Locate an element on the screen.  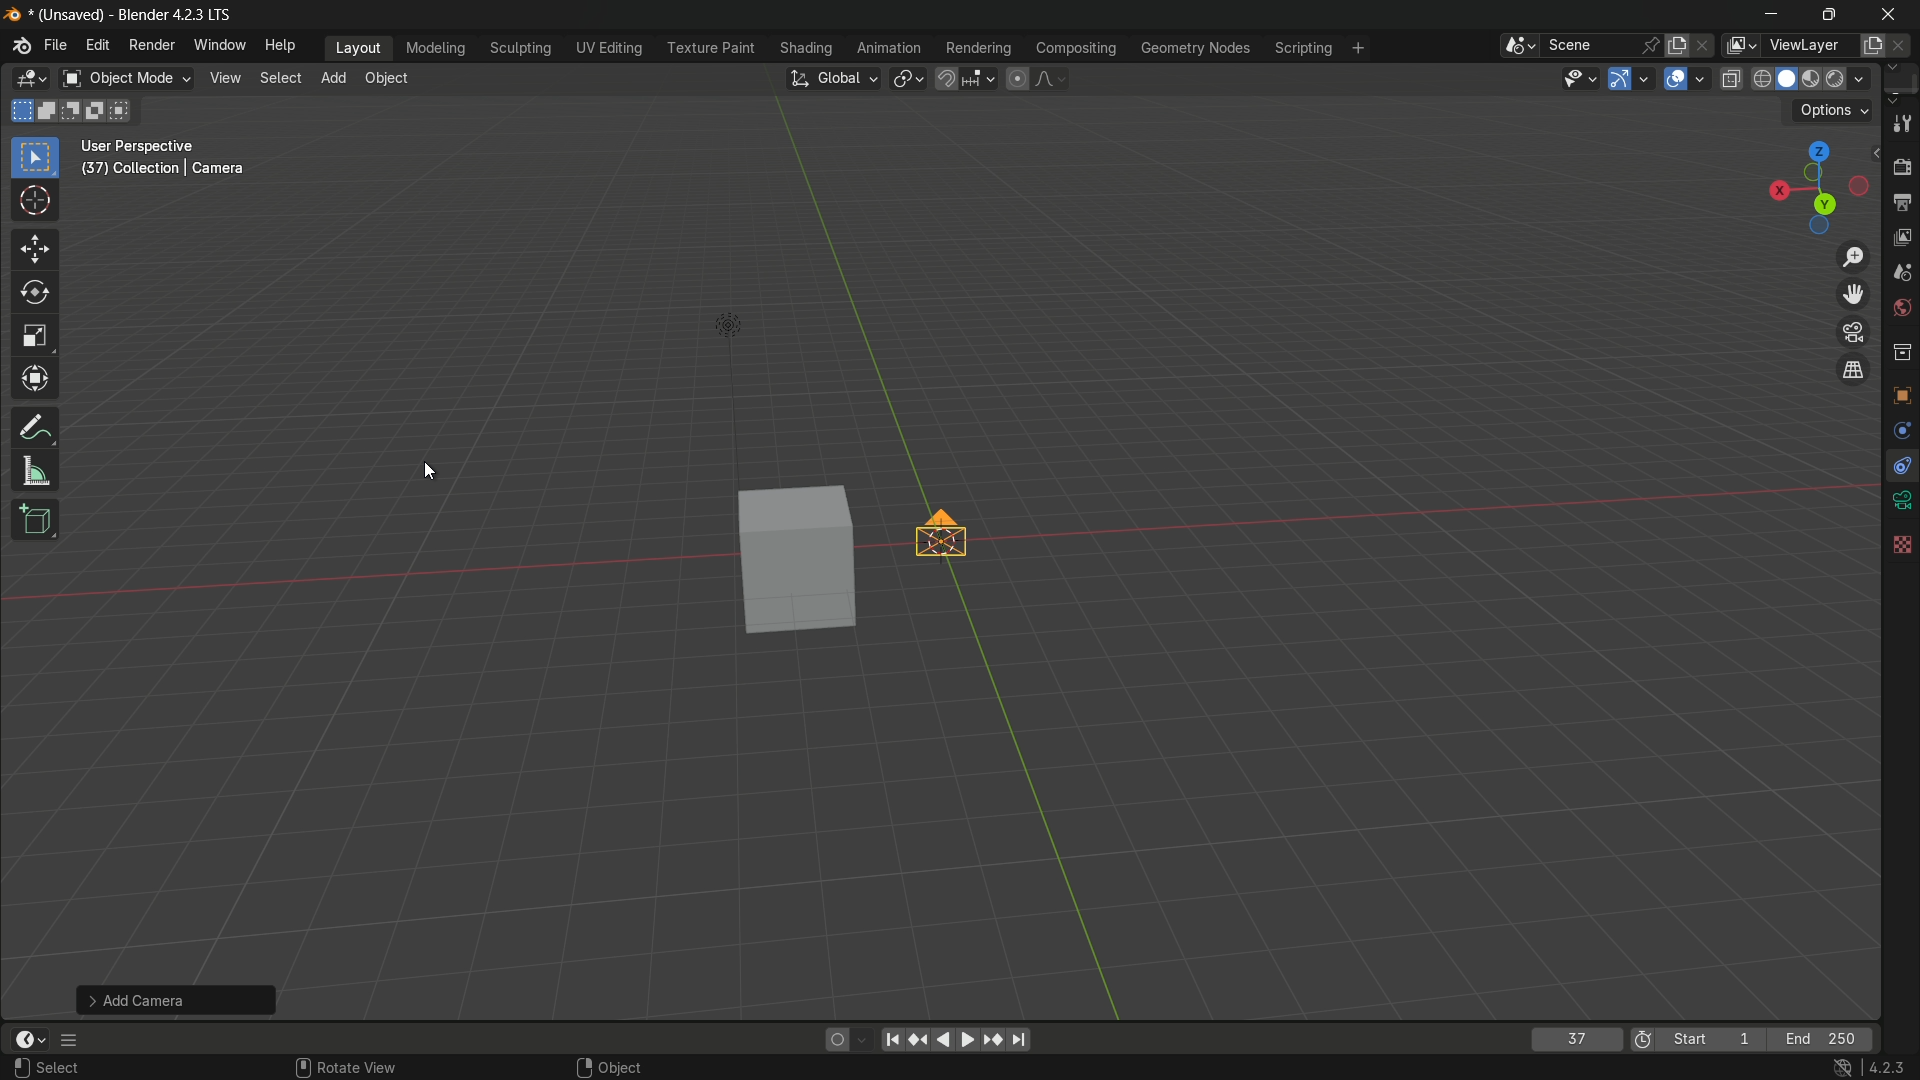
edit menu is located at coordinates (96, 47).